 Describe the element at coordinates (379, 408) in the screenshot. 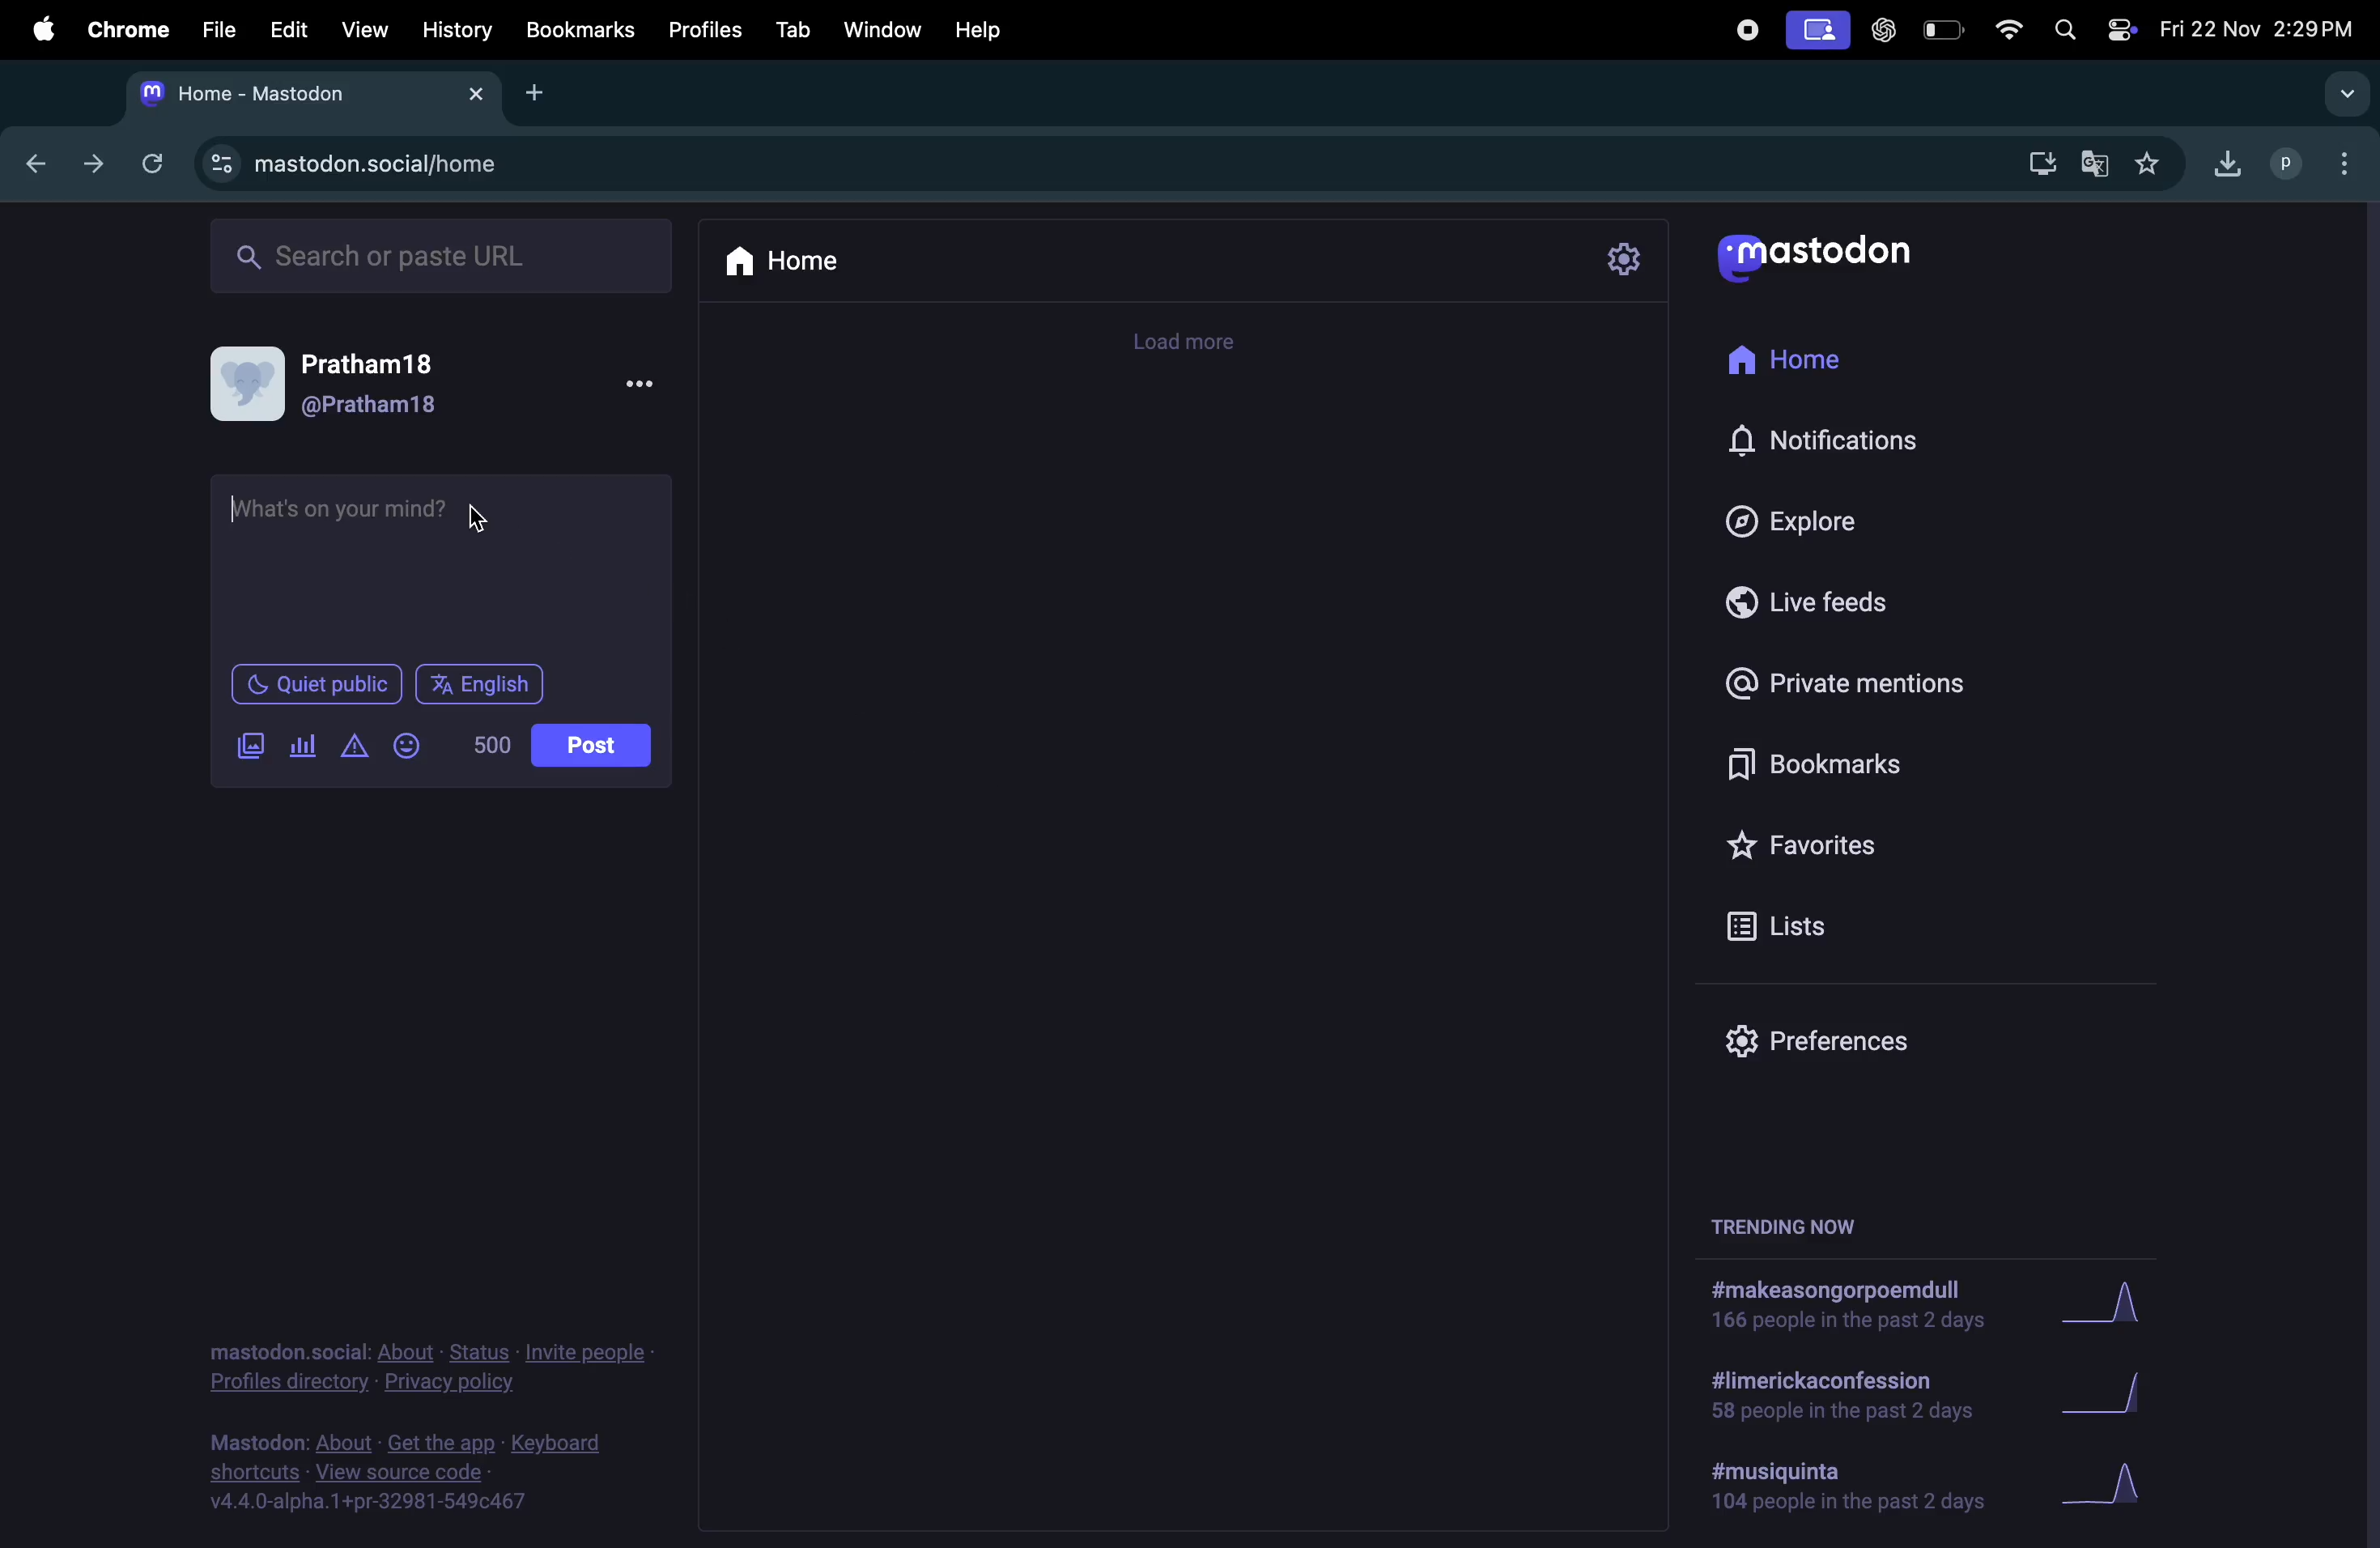

I see `@pratham18` at that location.